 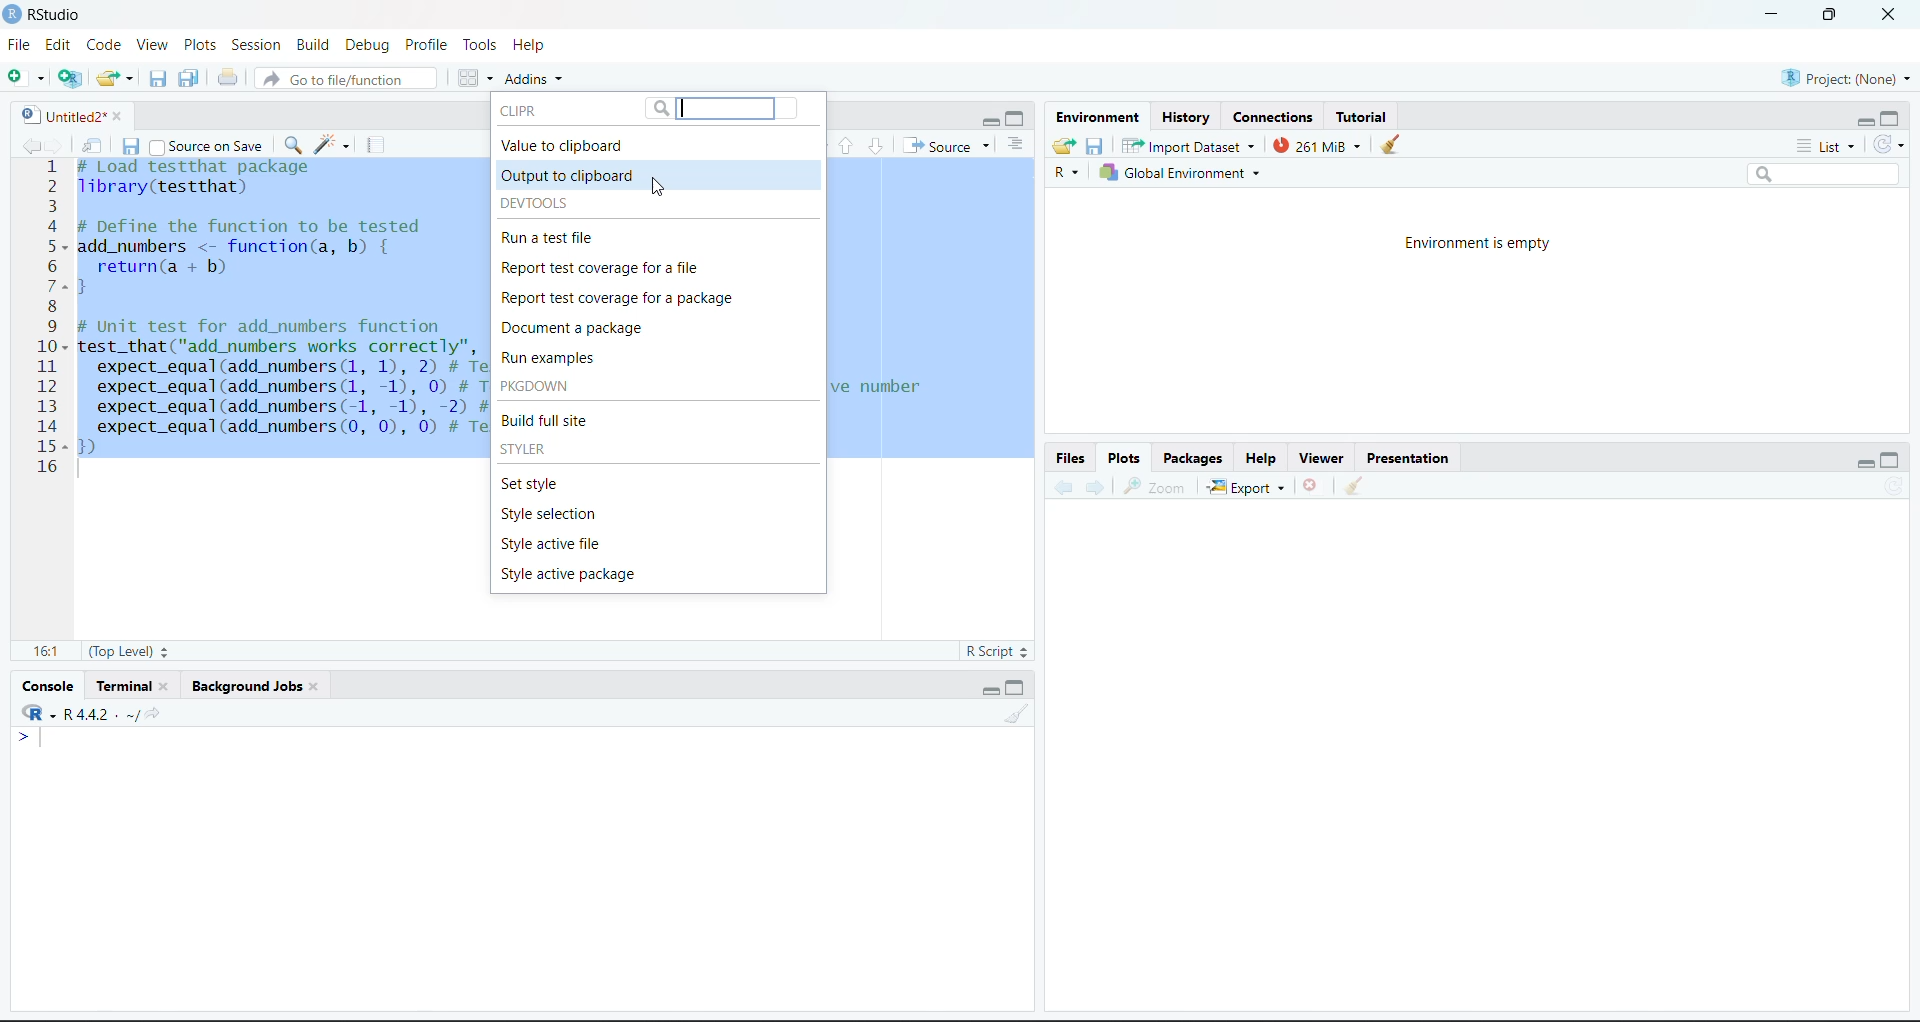 What do you see at coordinates (1256, 458) in the screenshot?
I see `Help` at bounding box center [1256, 458].